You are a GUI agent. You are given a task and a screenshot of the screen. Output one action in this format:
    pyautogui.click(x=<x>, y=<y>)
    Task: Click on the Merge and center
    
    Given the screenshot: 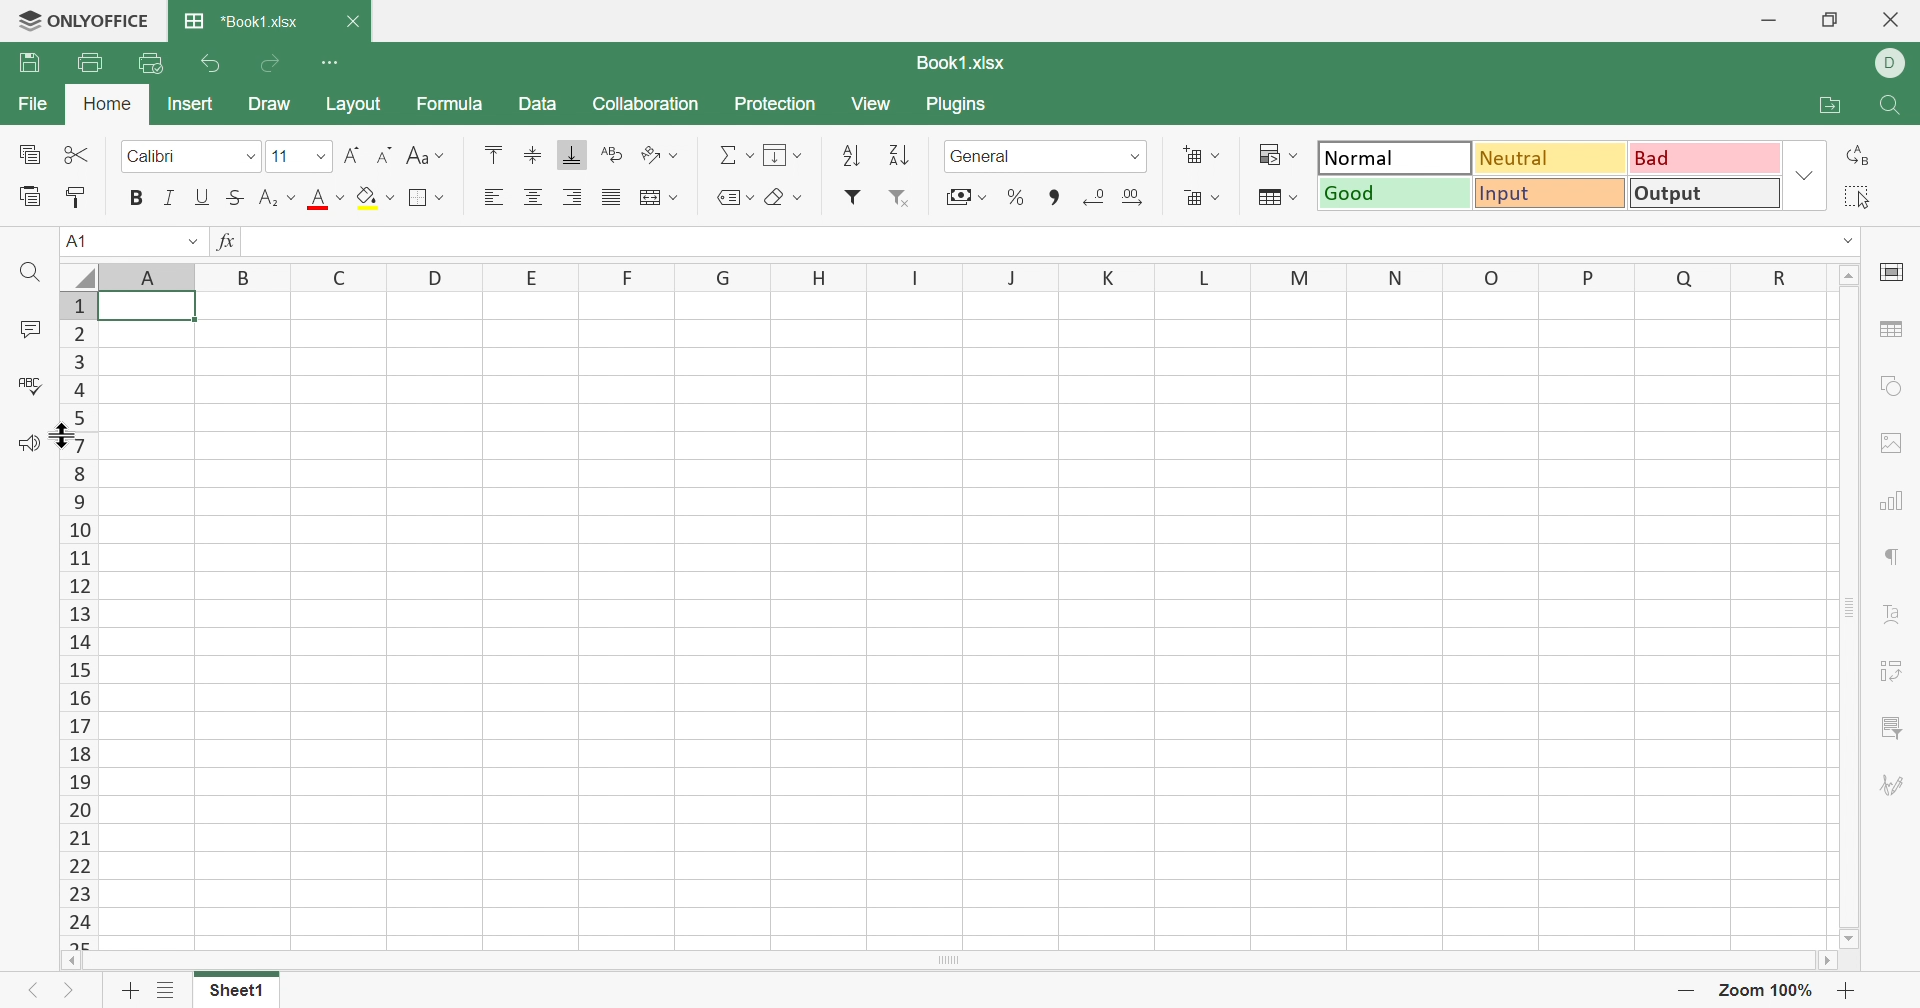 What is the action you would take?
    pyautogui.click(x=658, y=198)
    